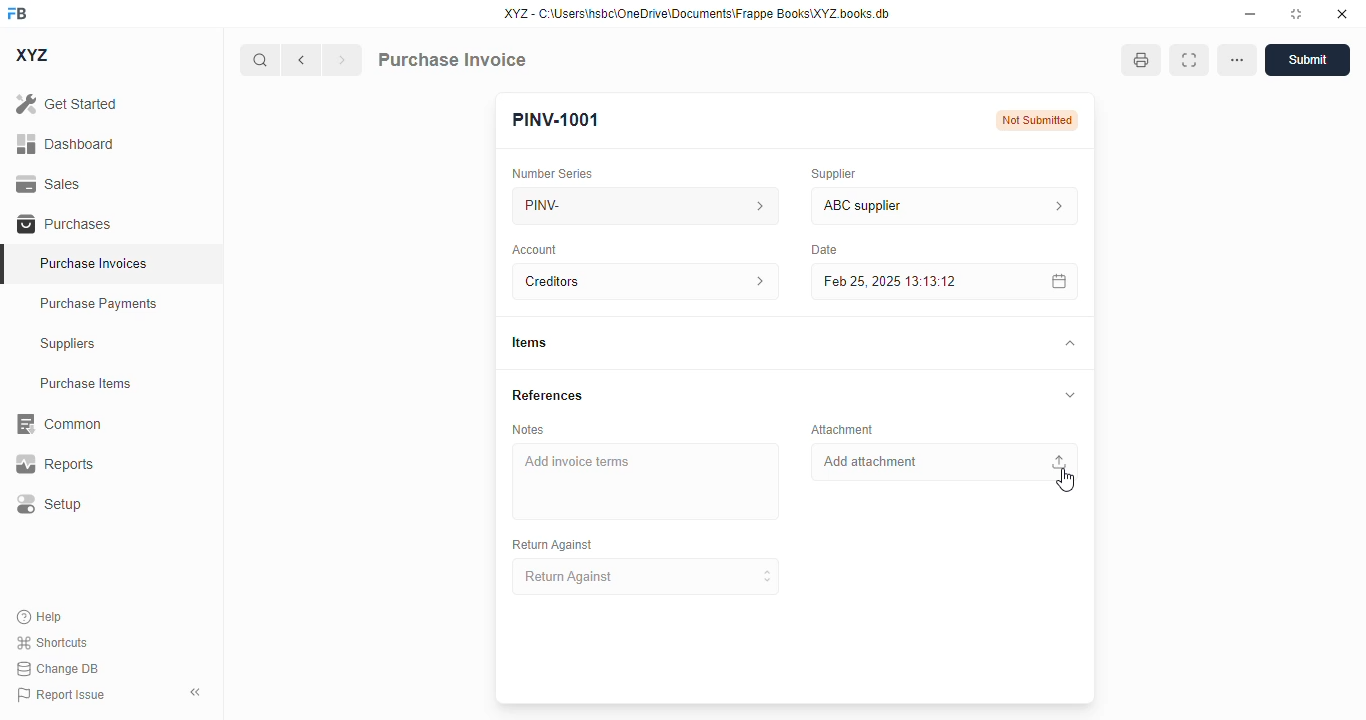  What do you see at coordinates (57, 424) in the screenshot?
I see `common` at bounding box center [57, 424].